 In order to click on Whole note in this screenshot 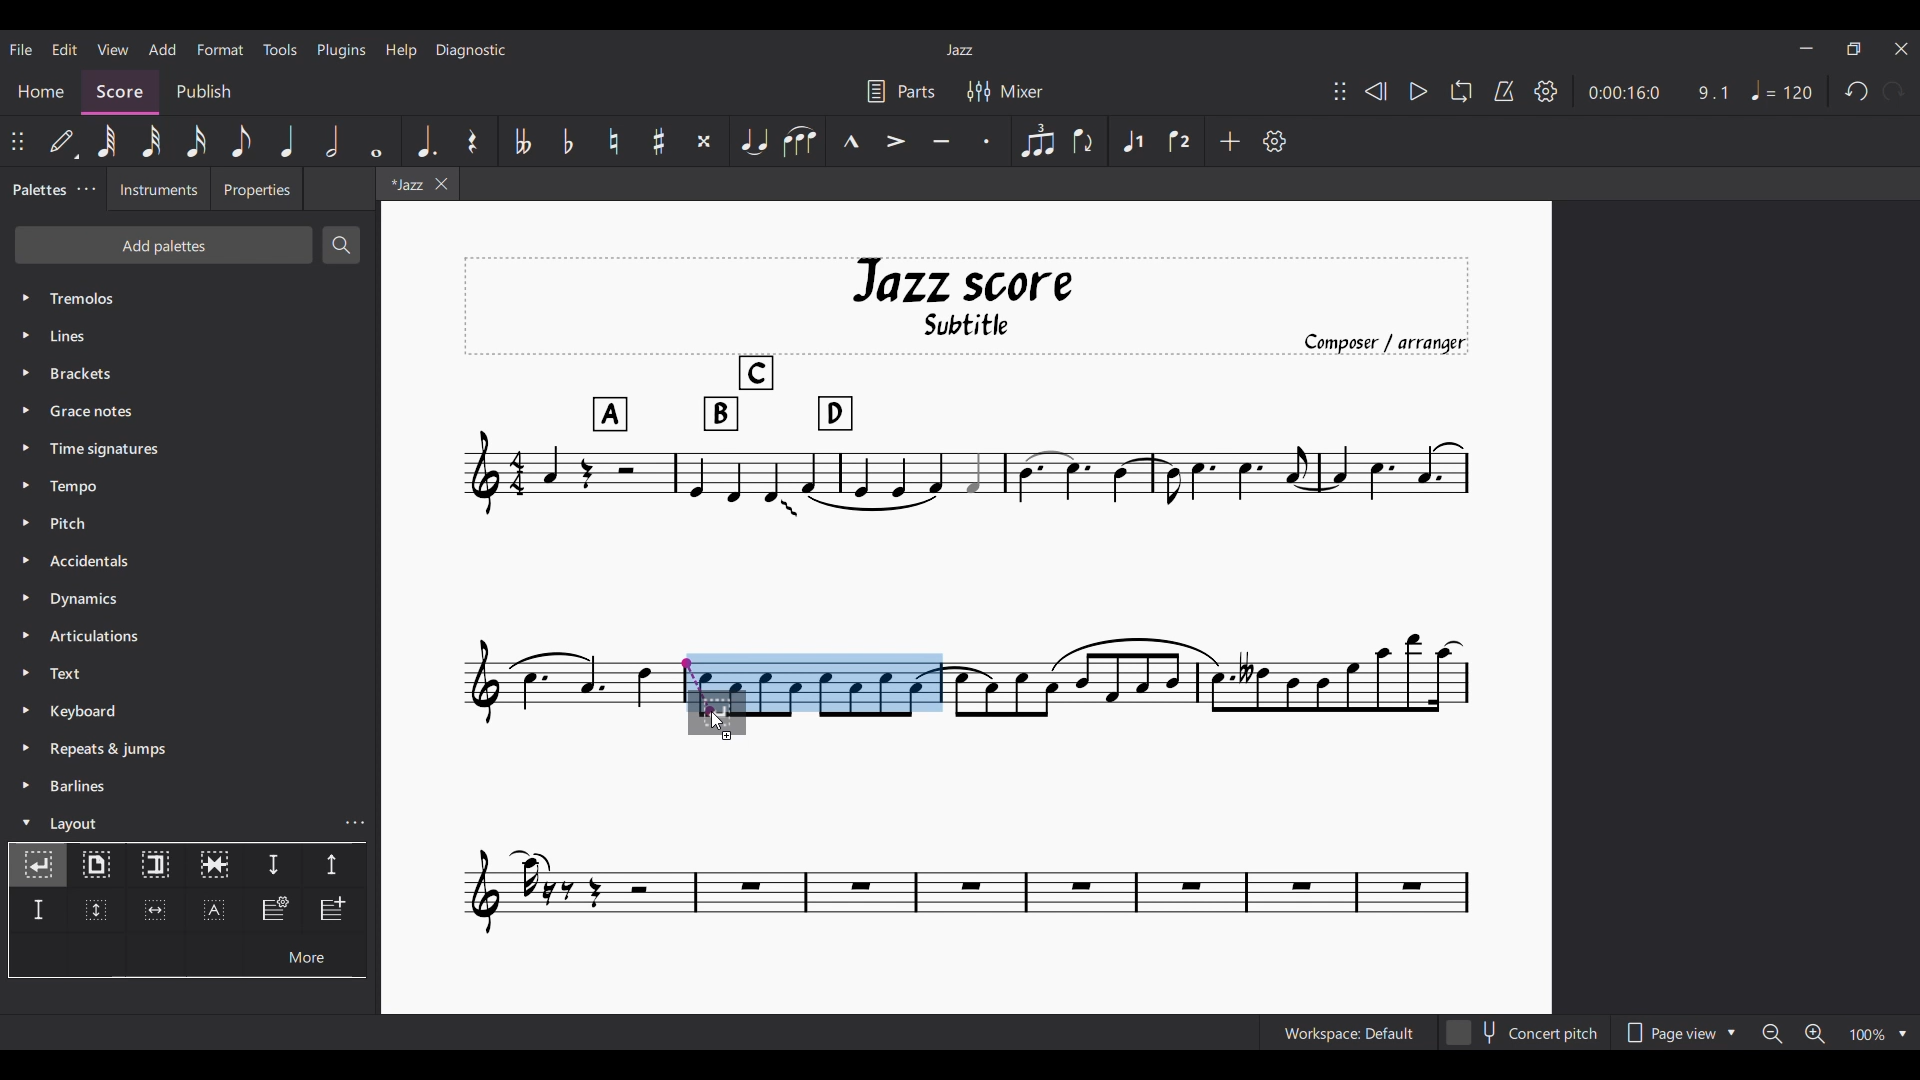, I will do `click(377, 141)`.